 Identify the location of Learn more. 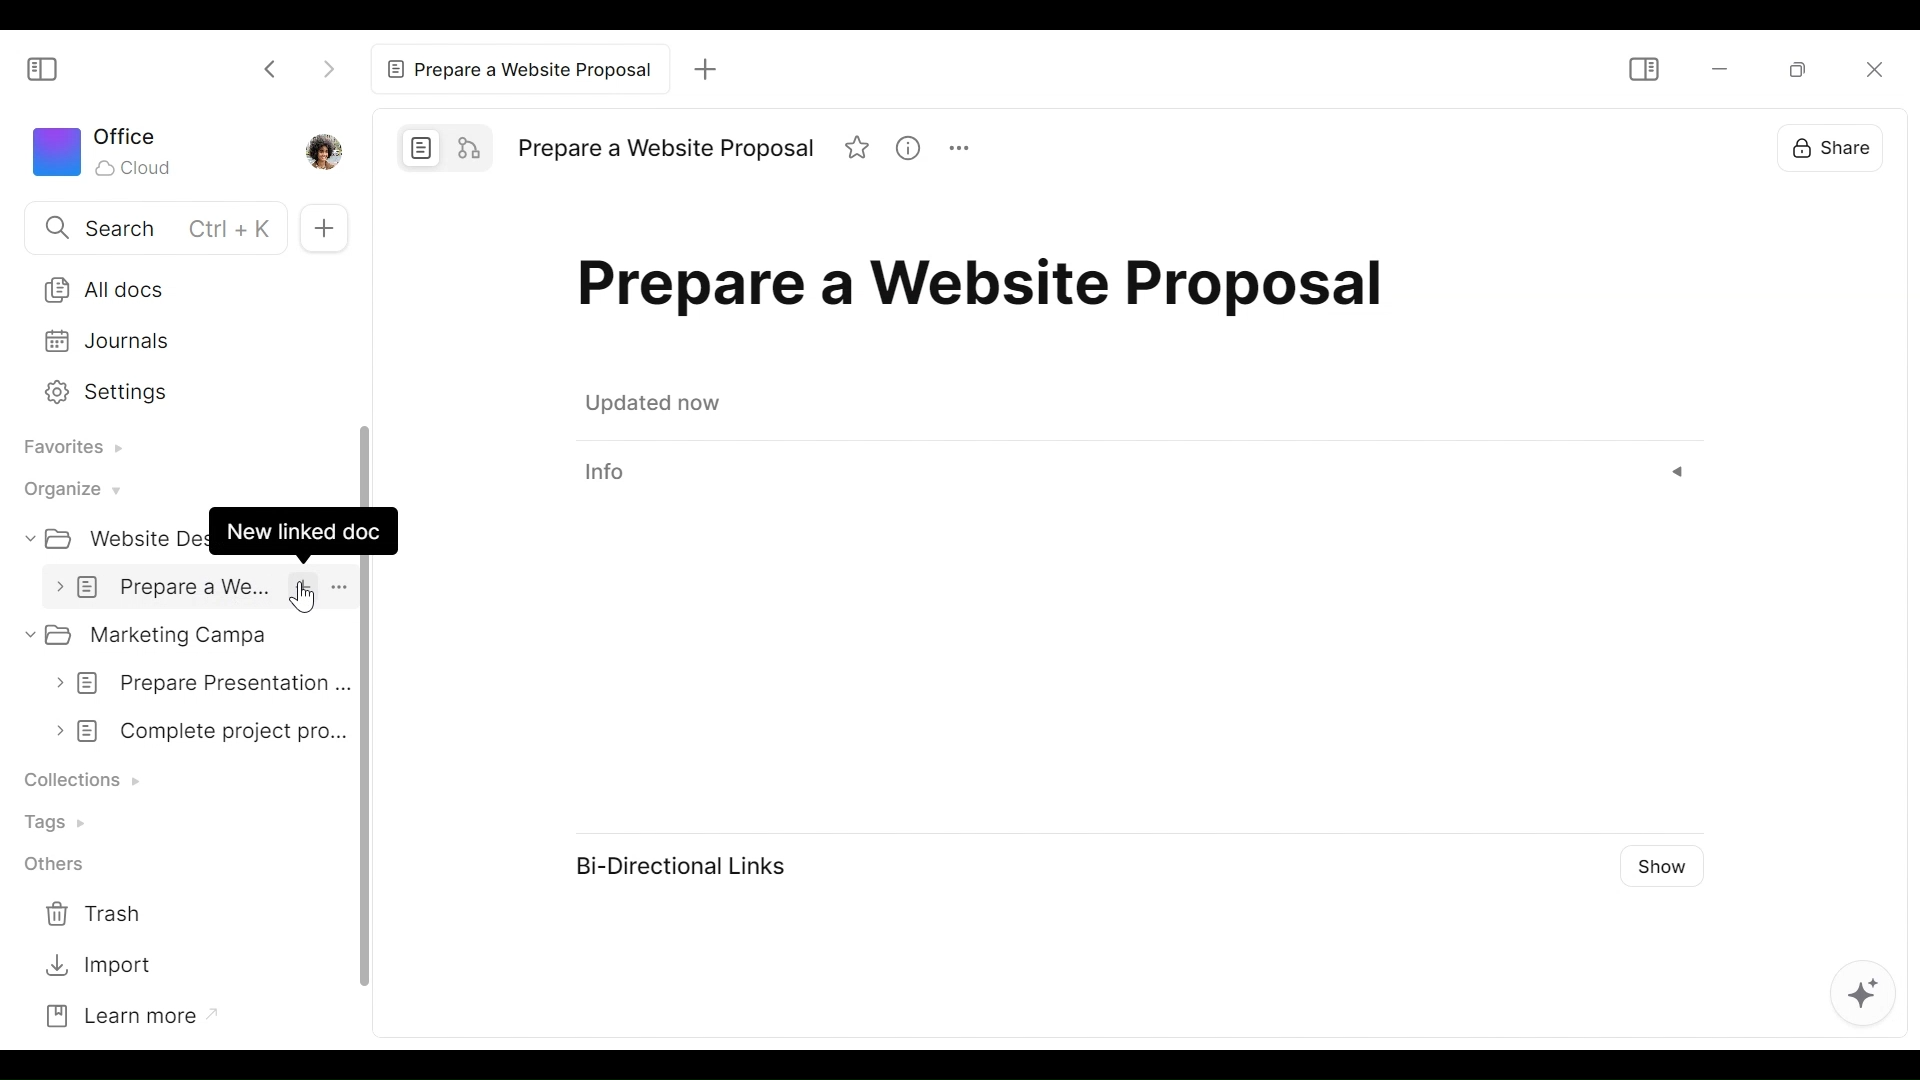
(118, 1018).